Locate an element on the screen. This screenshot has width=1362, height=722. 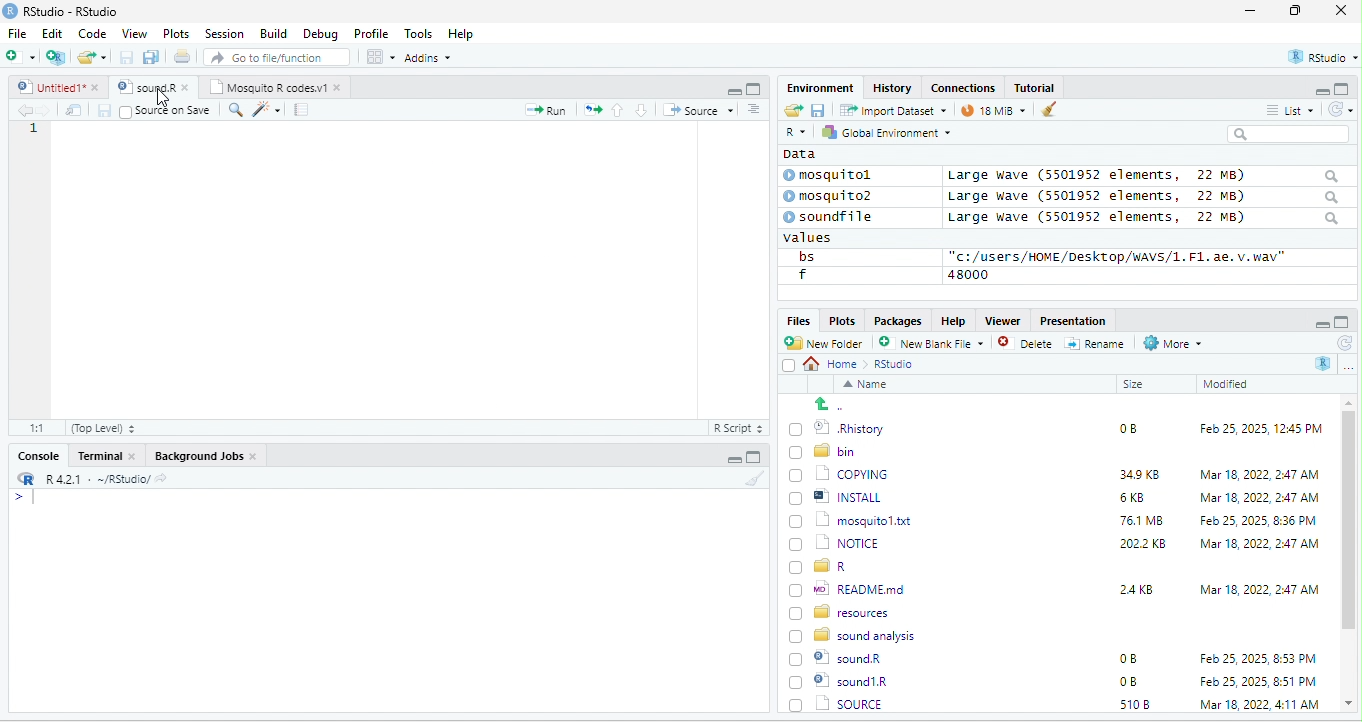
View is located at coordinates (133, 35).